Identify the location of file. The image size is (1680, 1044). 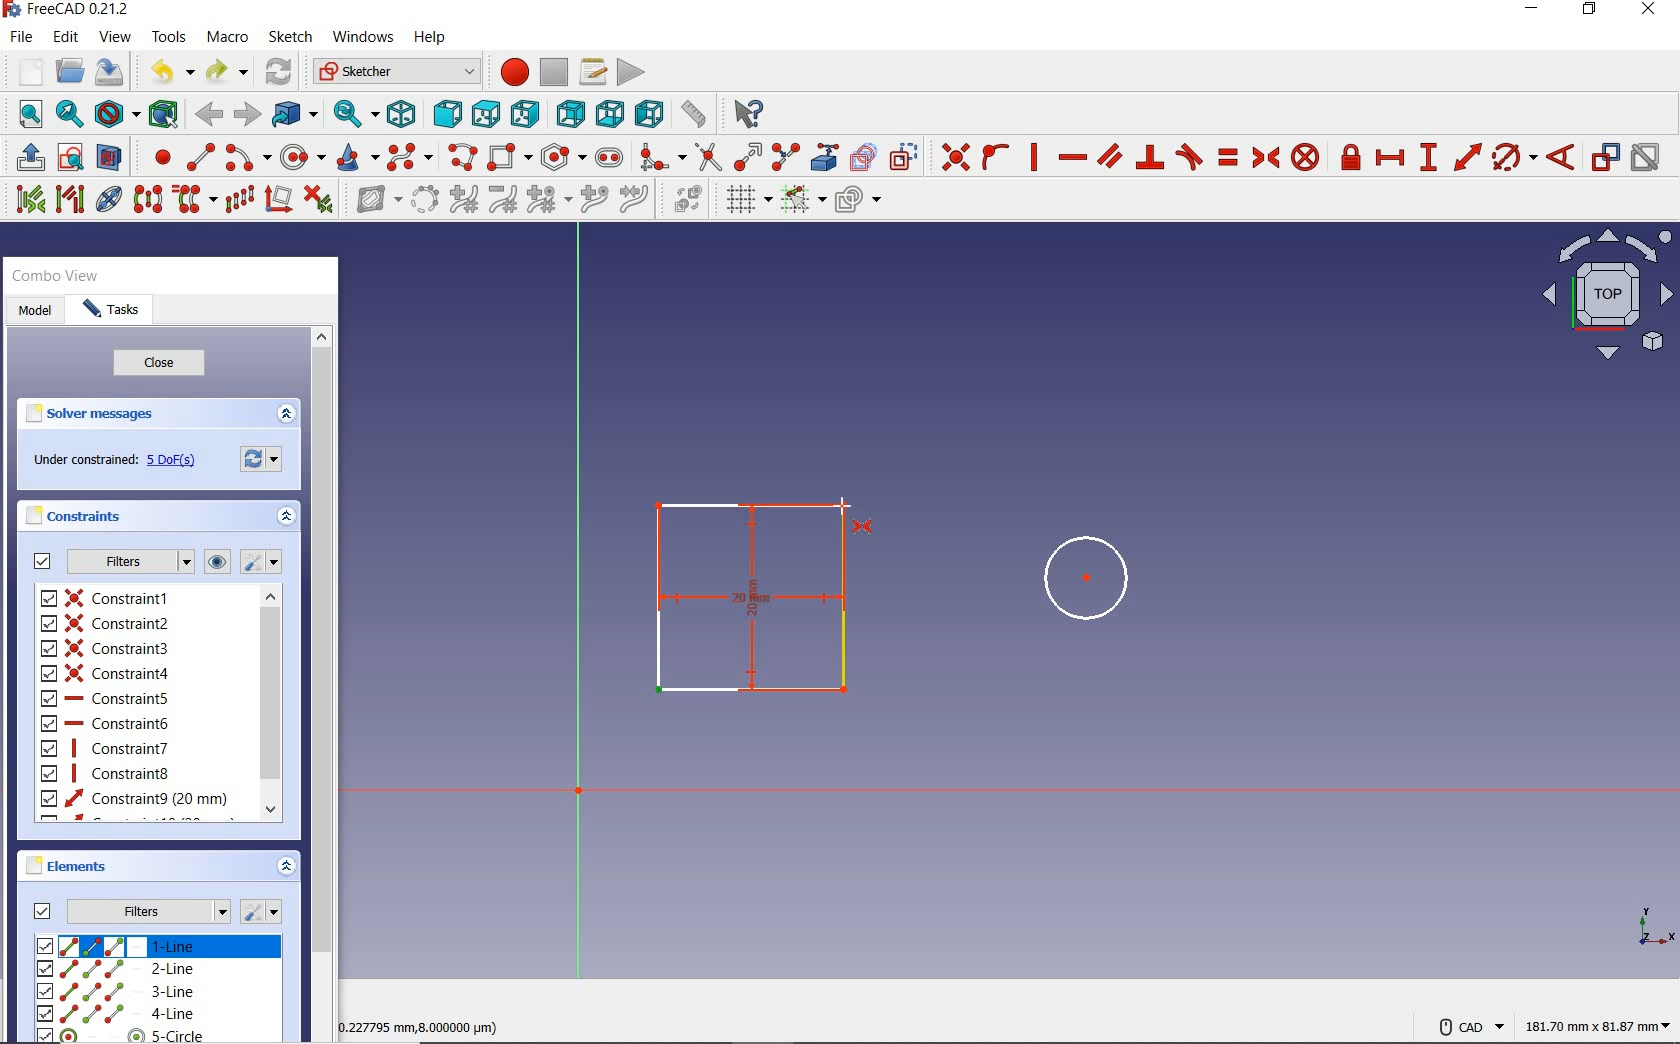
(21, 37).